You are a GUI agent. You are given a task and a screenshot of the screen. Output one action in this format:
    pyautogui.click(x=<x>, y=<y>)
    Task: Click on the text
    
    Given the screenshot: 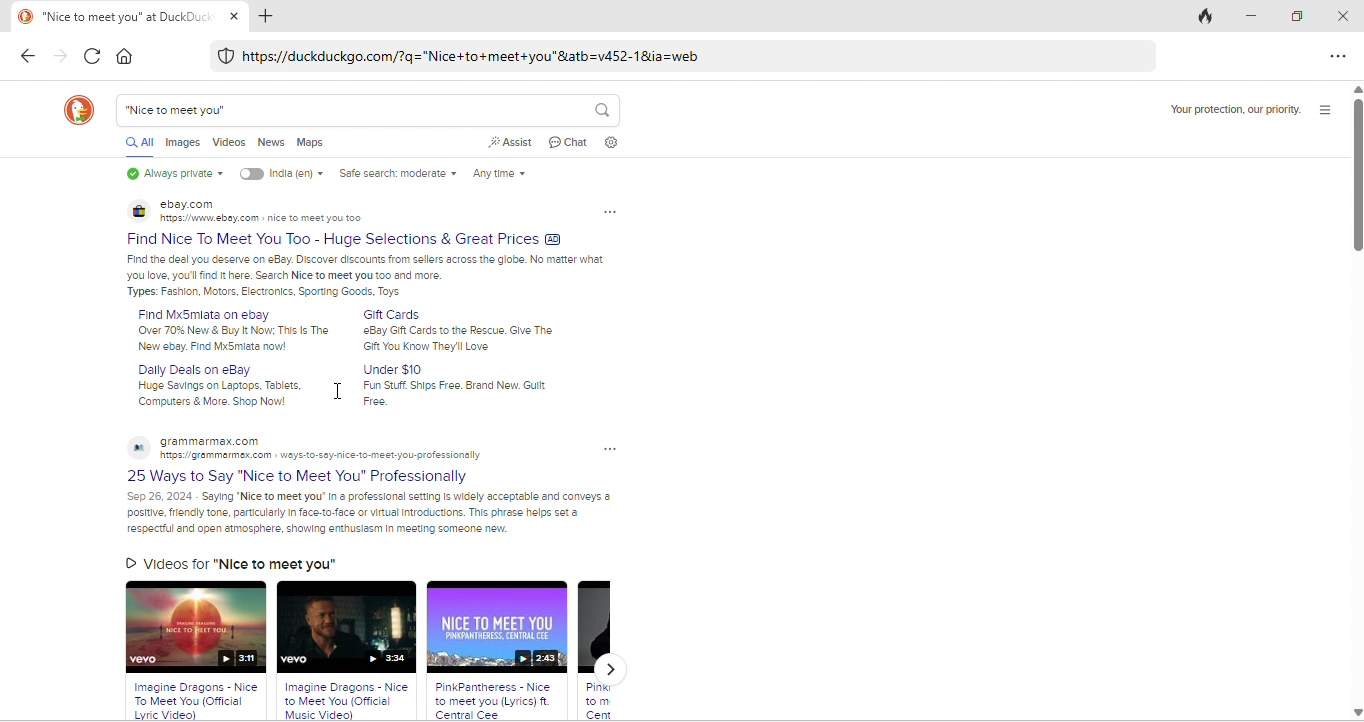 What is the action you would take?
    pyautogui.click(x=262, y=219)
    